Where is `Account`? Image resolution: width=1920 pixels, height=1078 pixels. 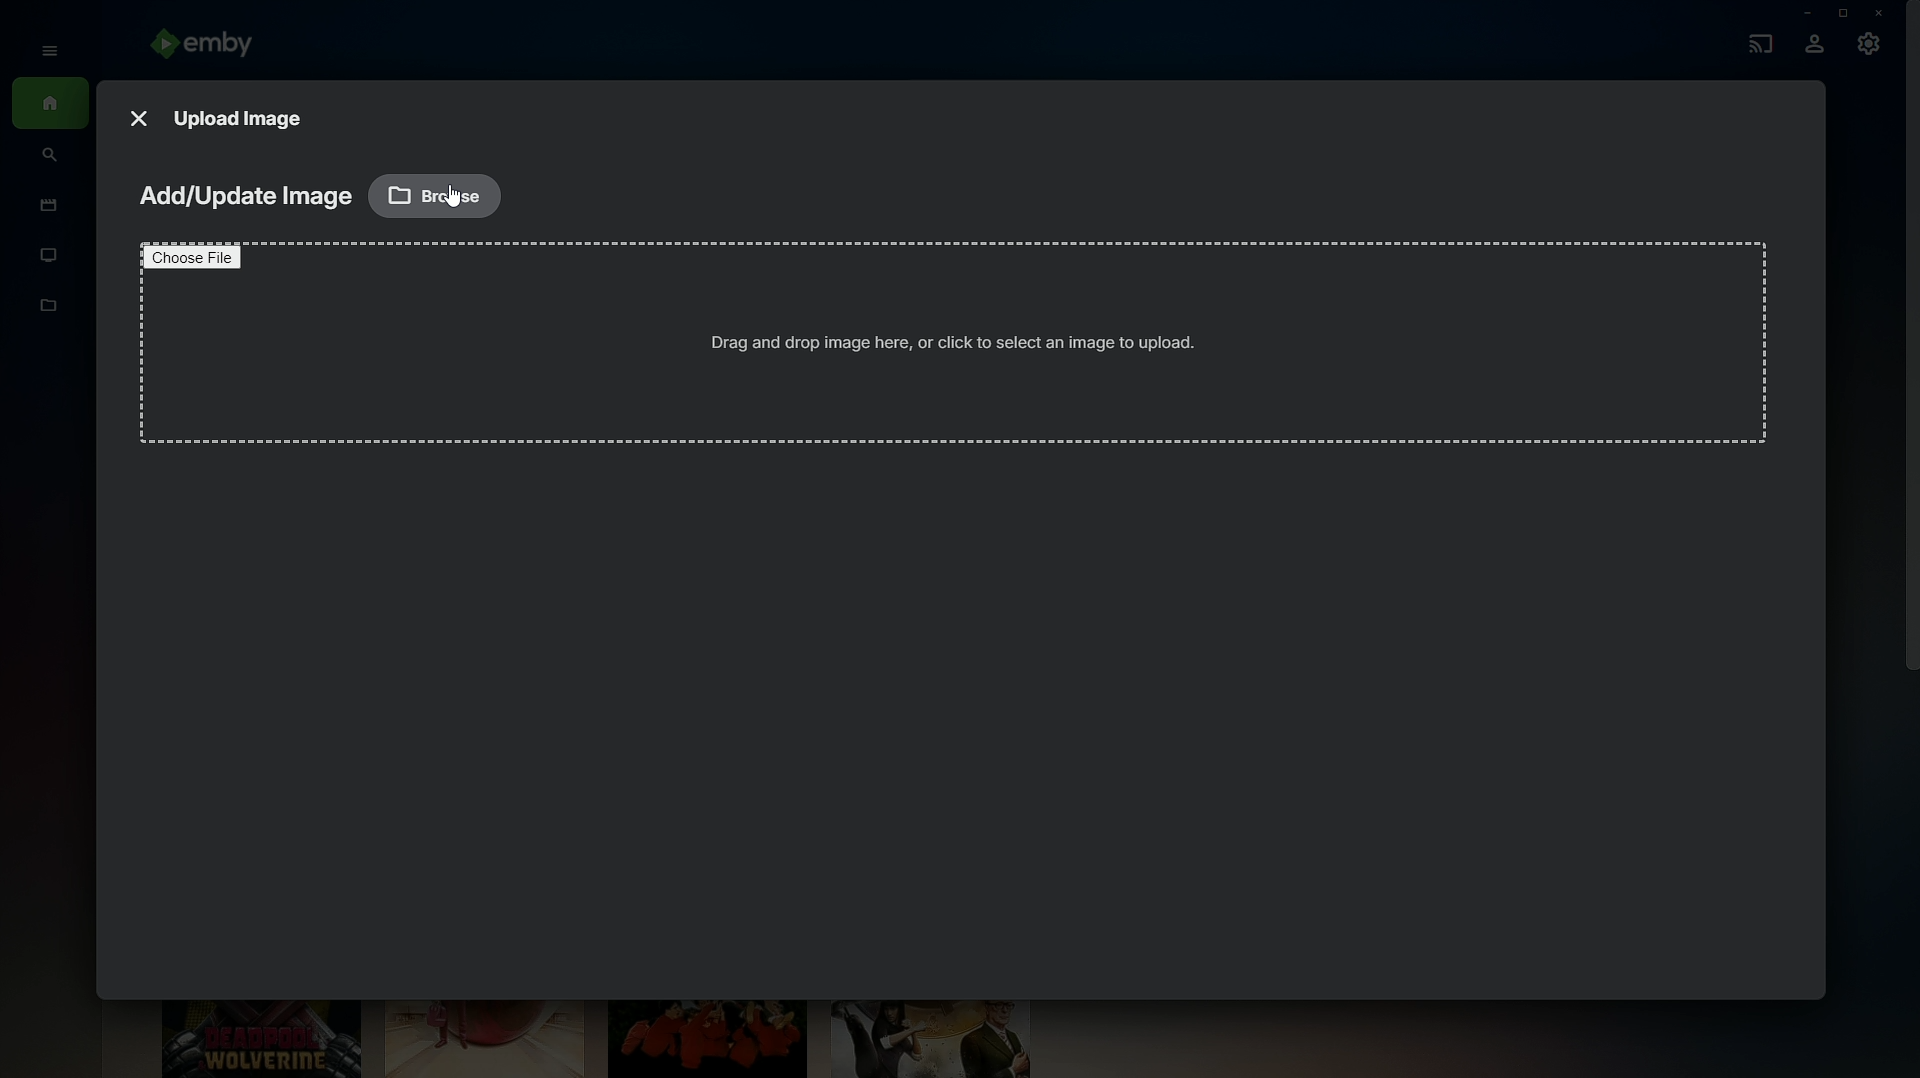
Account is located at coordinates (1814, 46).